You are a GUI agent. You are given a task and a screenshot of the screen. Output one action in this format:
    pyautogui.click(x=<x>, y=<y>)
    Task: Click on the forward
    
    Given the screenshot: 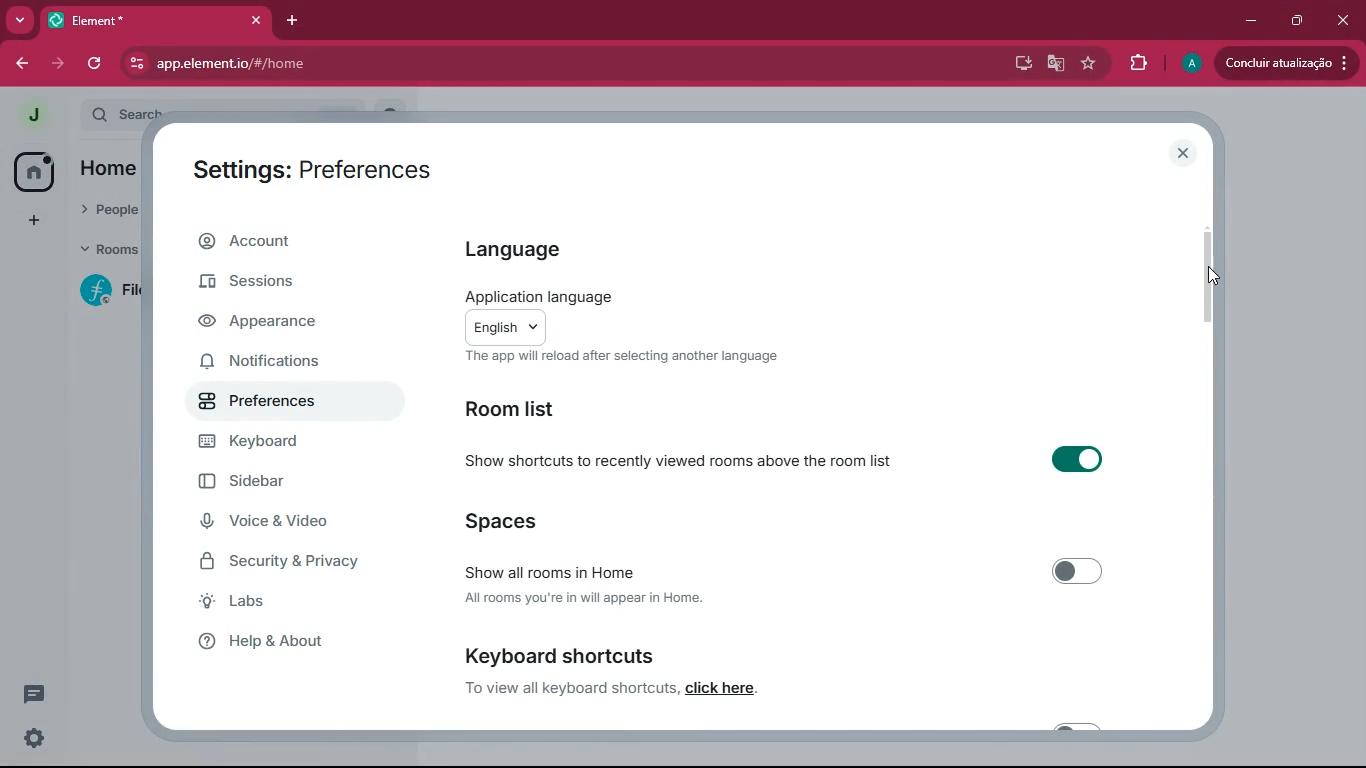 What is the action you would take?
    pyautogui.click(x=56, y=64)
    